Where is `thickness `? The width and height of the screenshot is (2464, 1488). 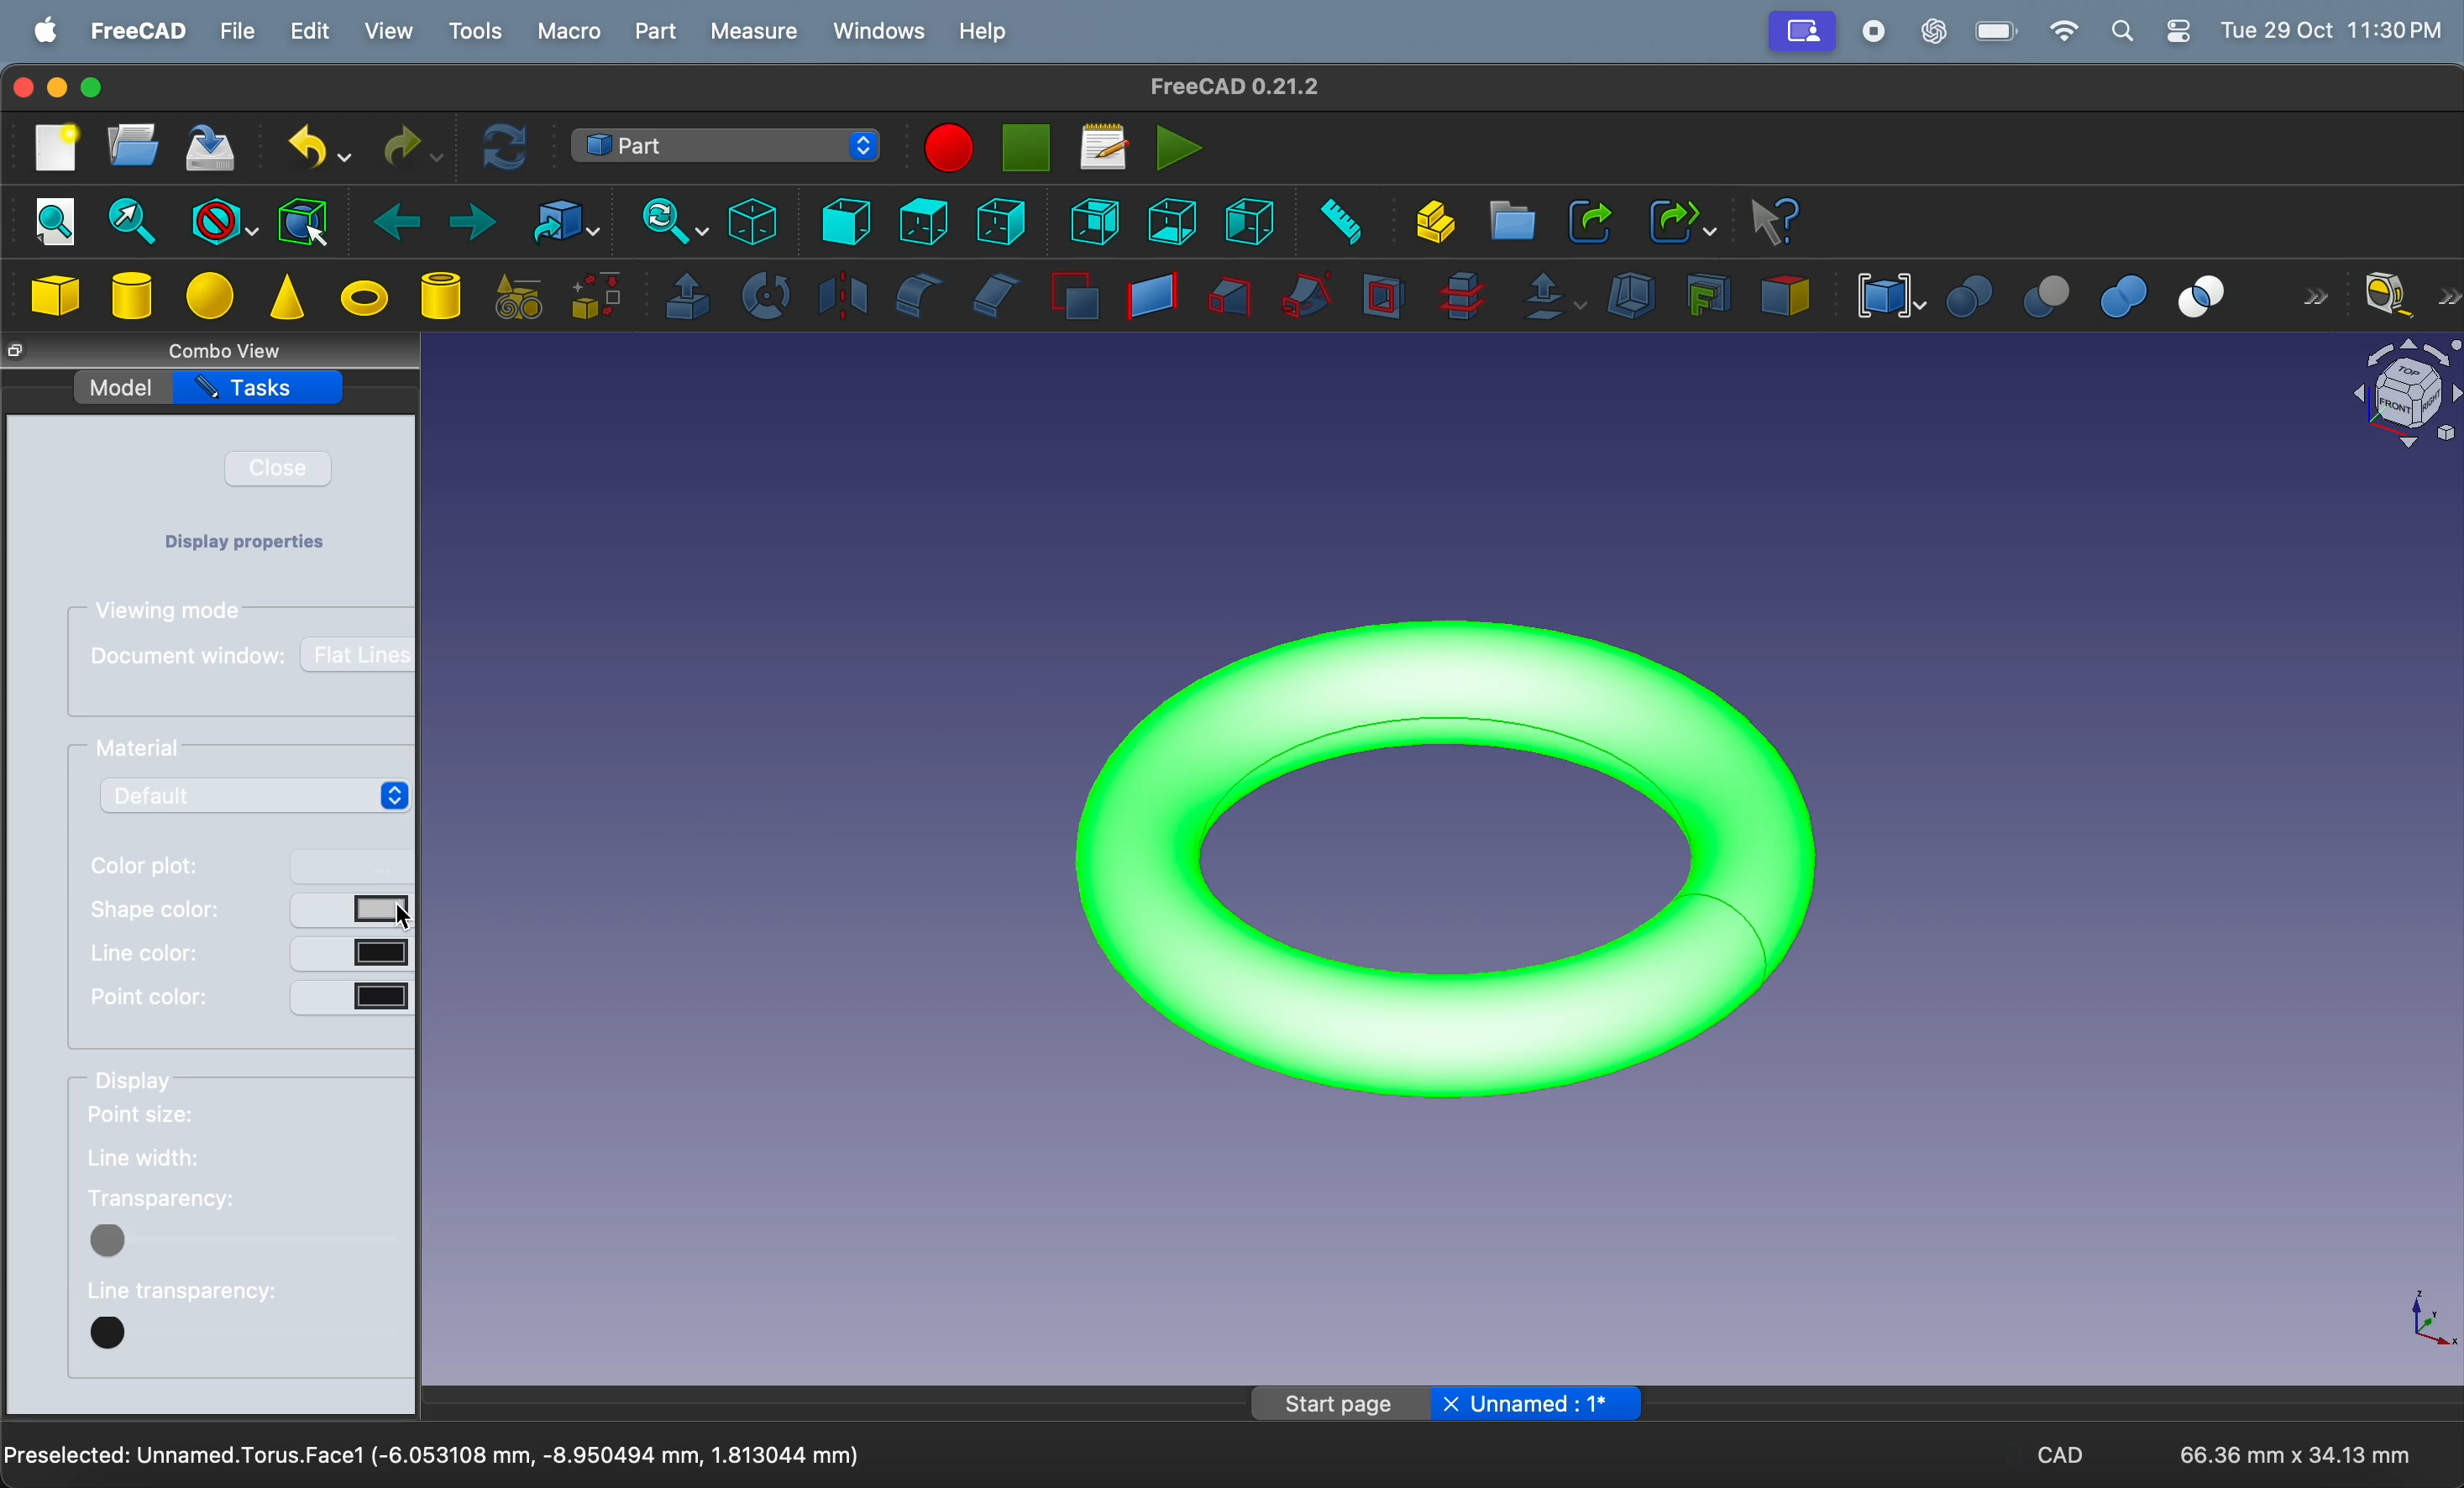 thickness  is located at coordinates (1631, 294).